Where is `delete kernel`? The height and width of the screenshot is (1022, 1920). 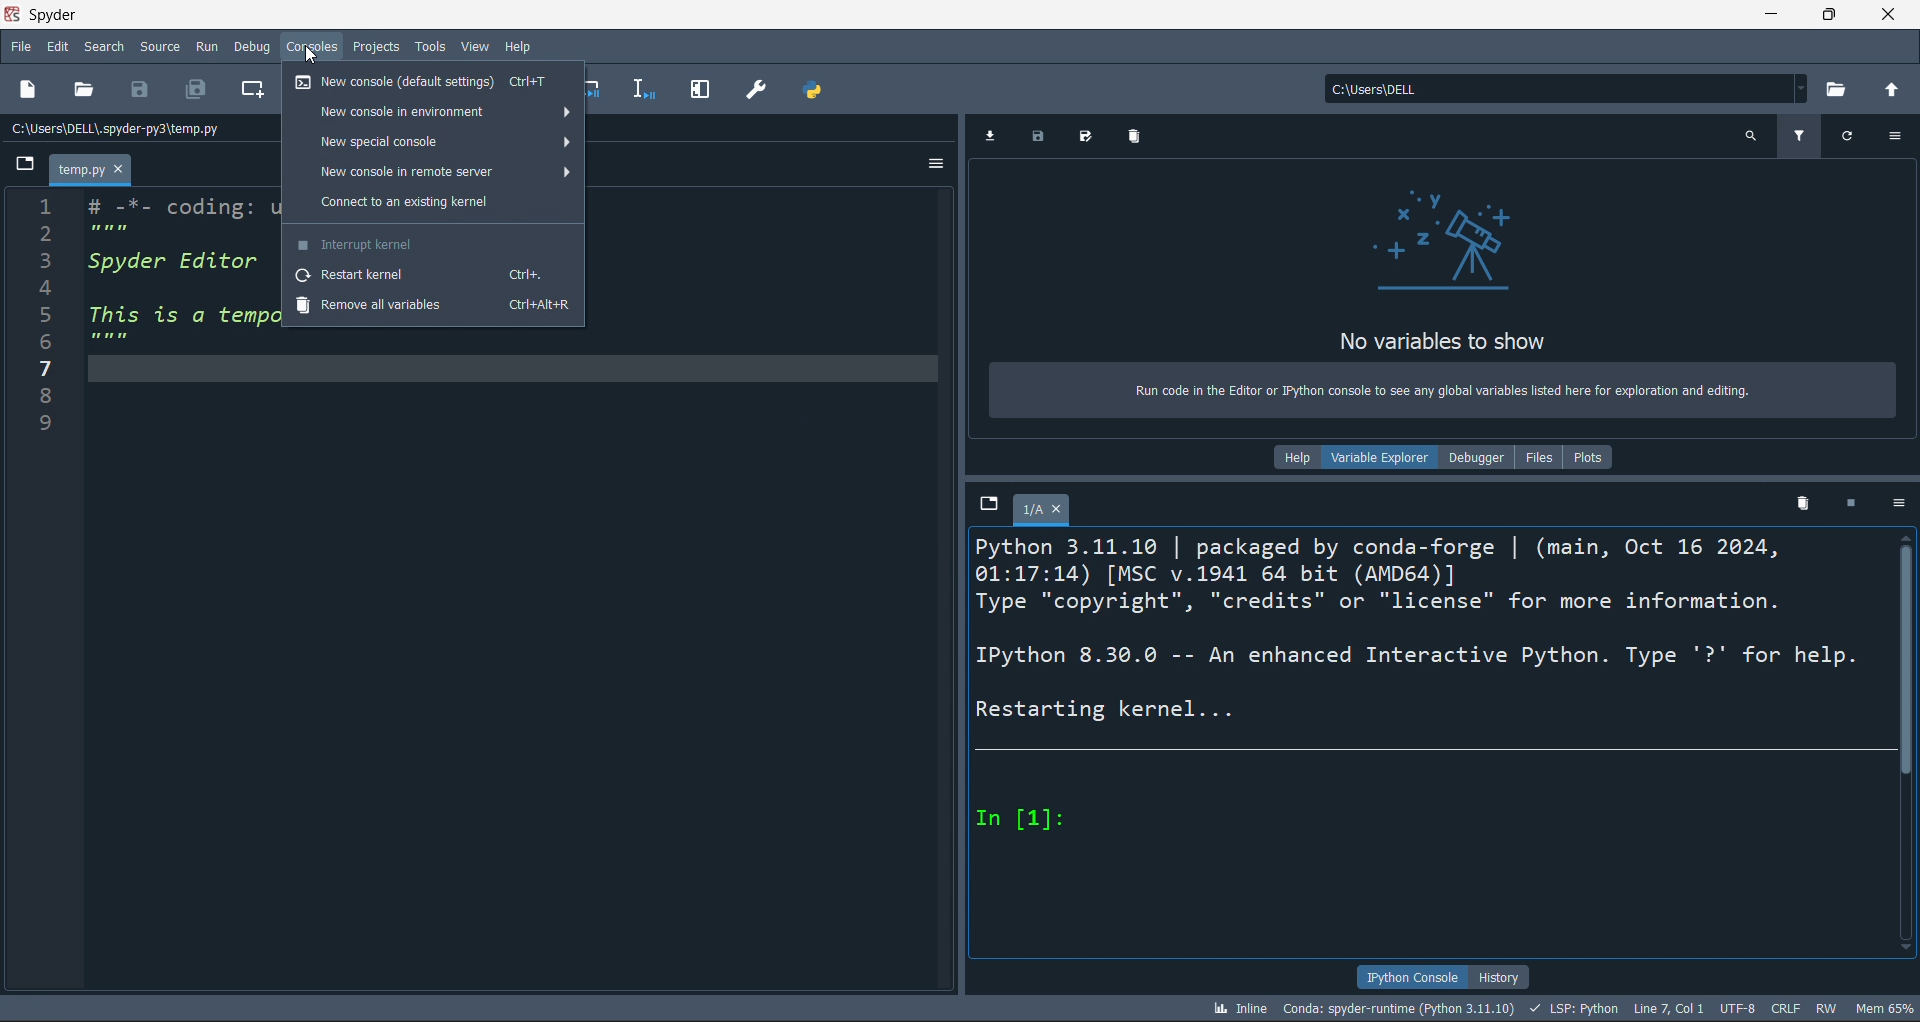 delete kernel is located at coordinates (1807, 503).